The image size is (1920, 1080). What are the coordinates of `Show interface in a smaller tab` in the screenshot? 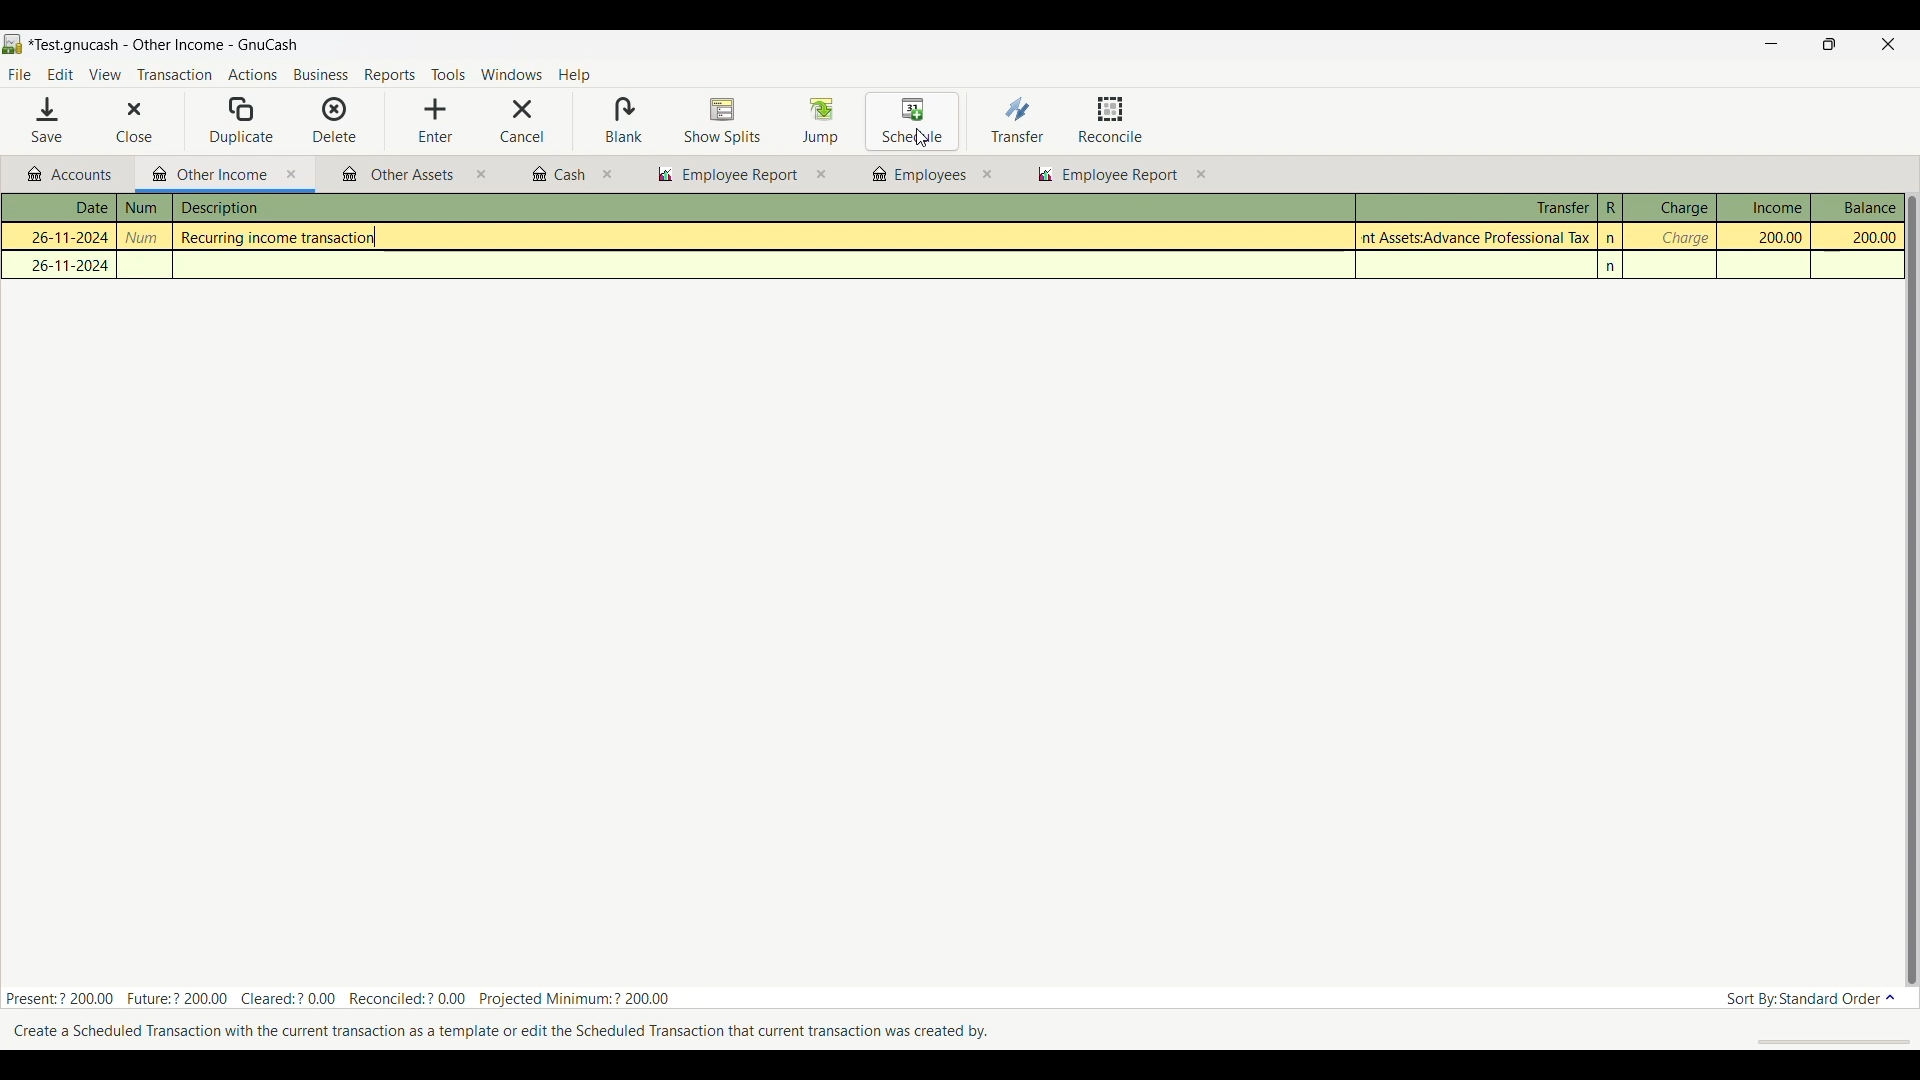 It's located at (1837, 46).